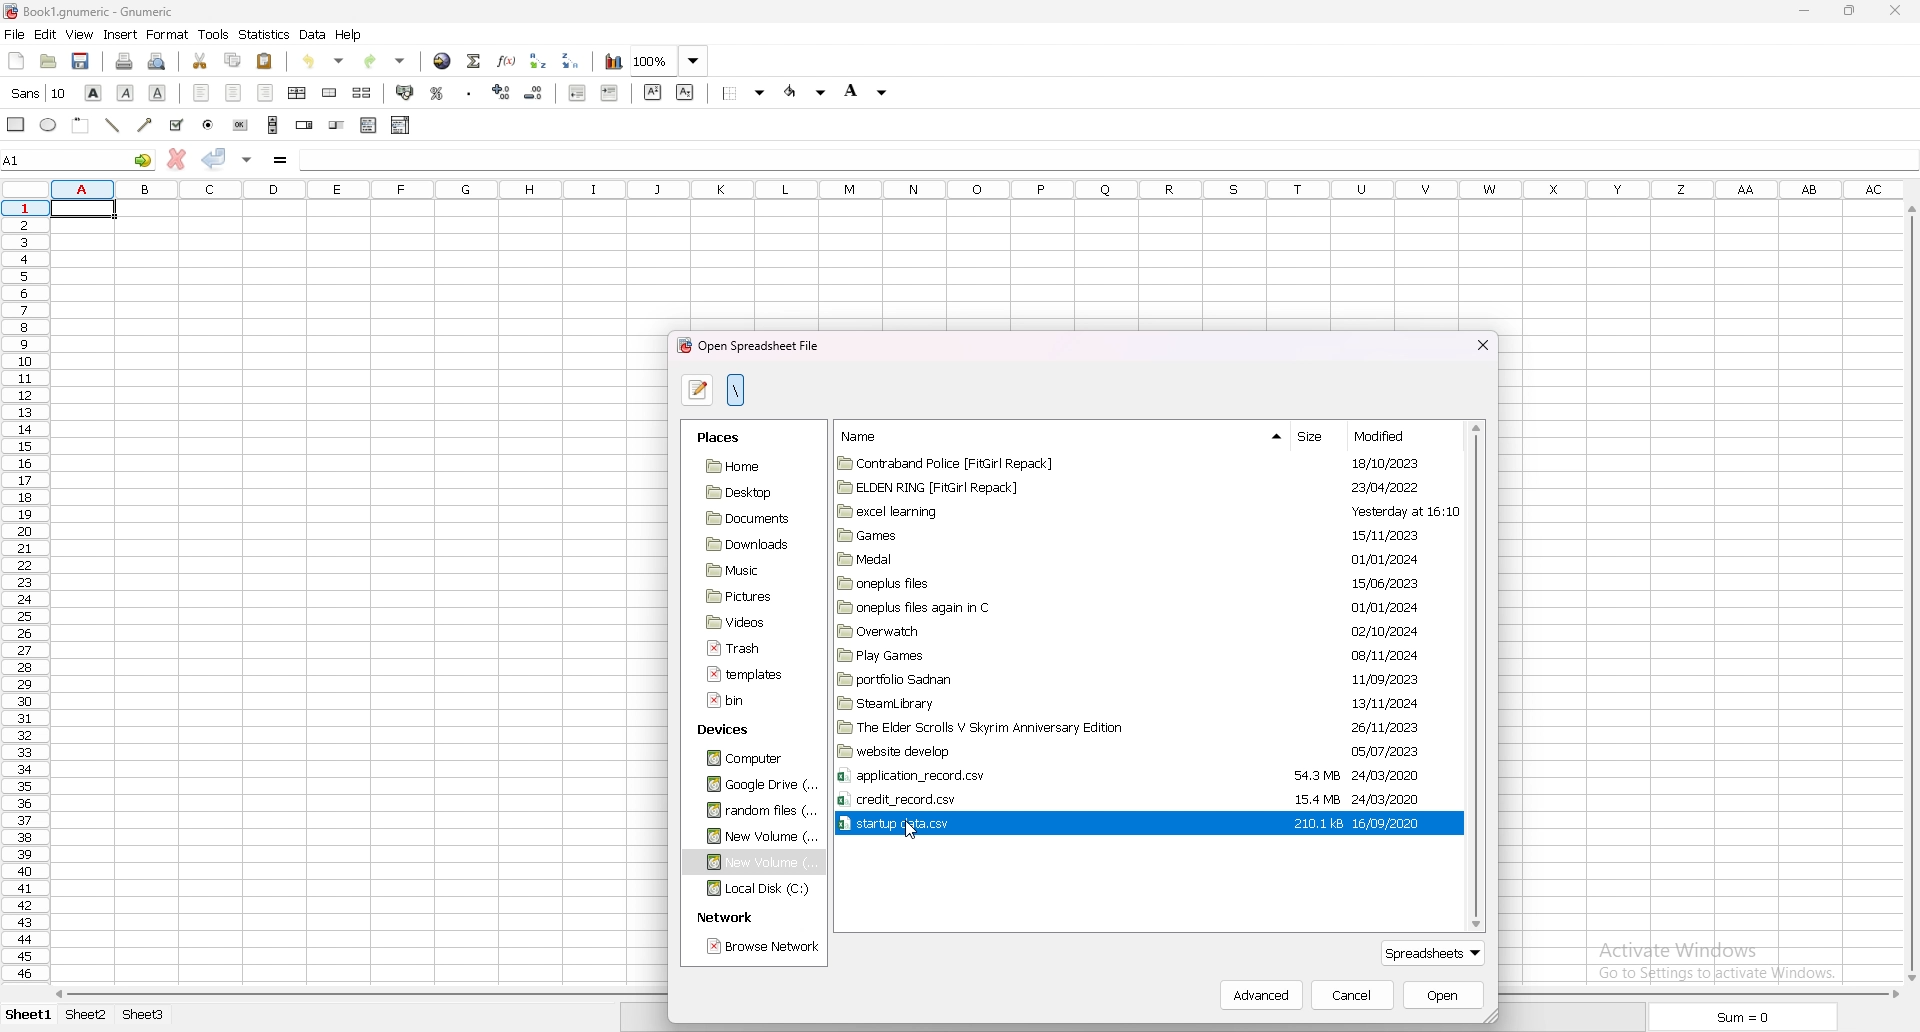 This screenshot has height=1032, width=1920. What do you see at coordinates (1034, 584) in the screenshot?
I see `folder` at bounding box center [1034, 584].